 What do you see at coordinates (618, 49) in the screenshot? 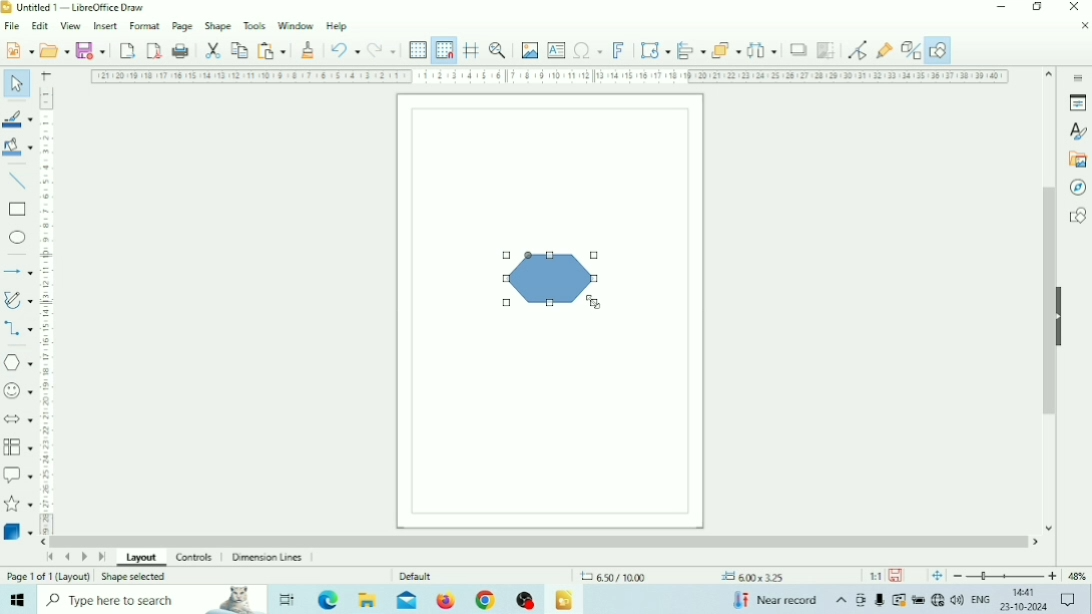
I see `Insert Fontwork Text` at bounding box center [618, 49].